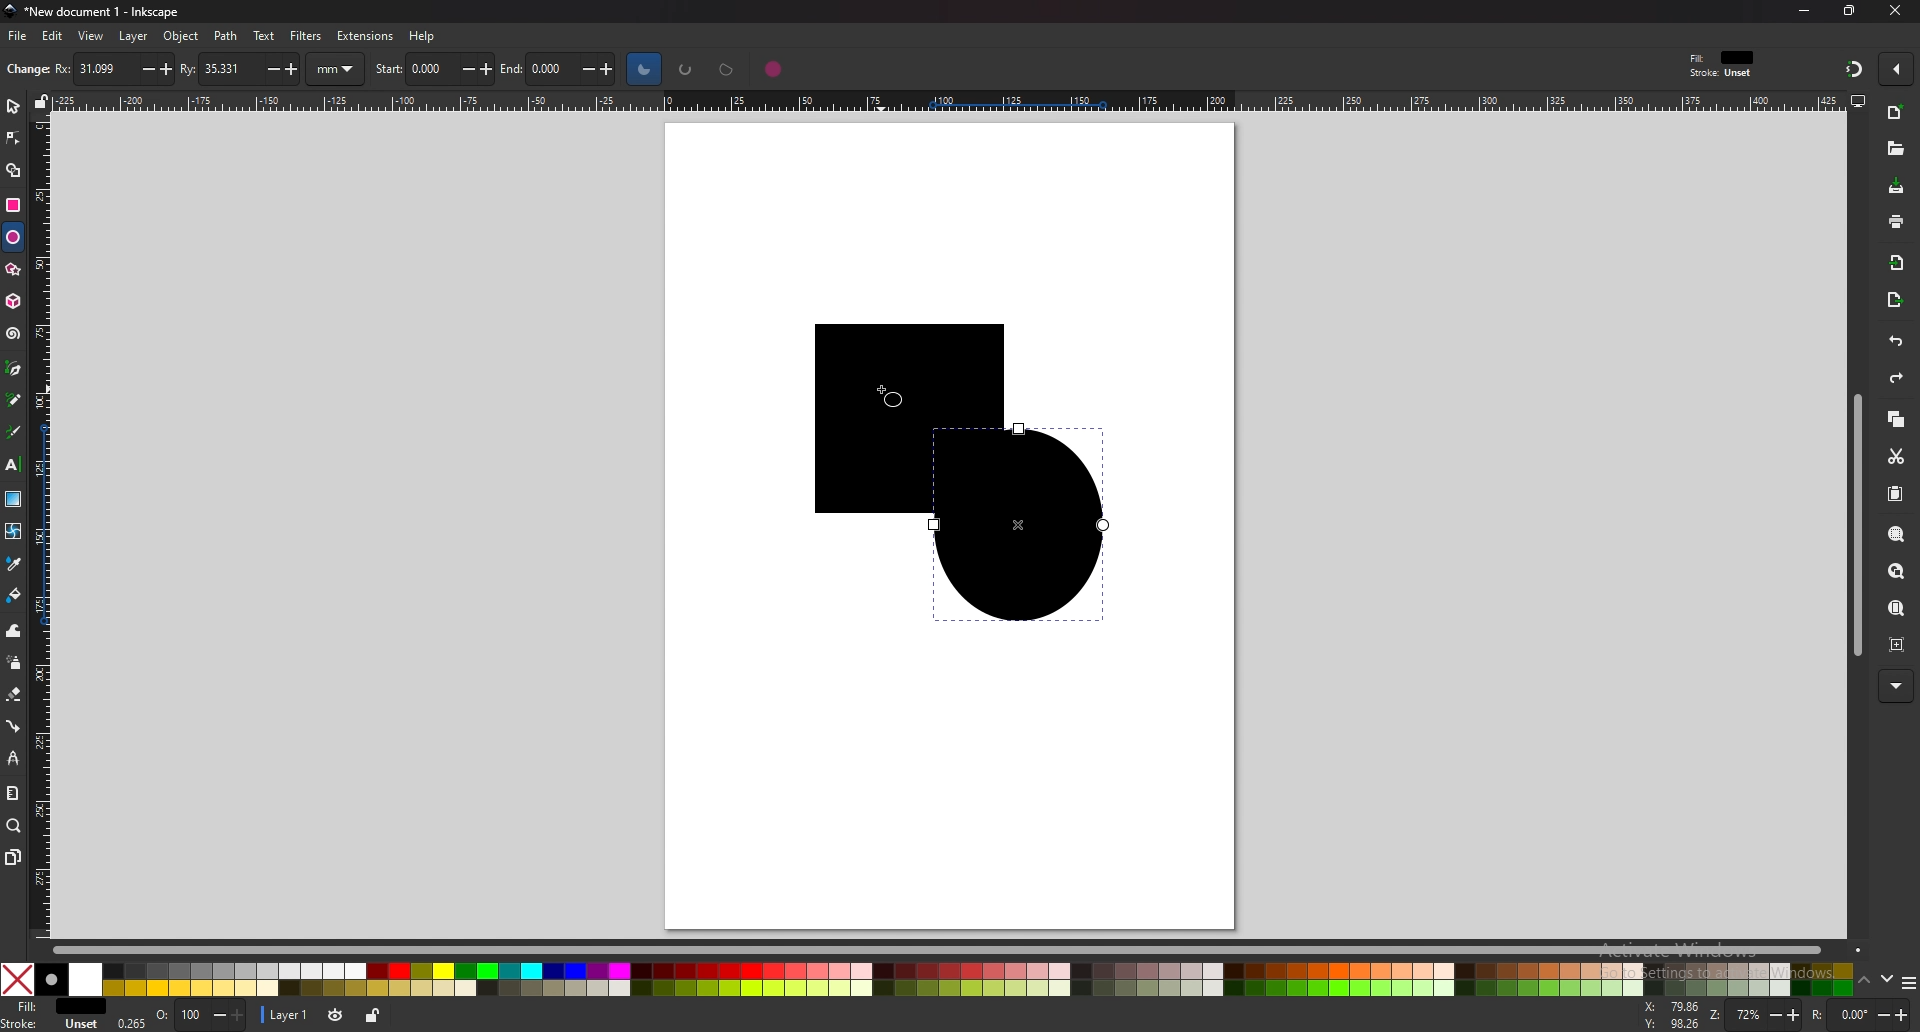 The image size is (1920, 1032). What do you see at coordinates (14, 333) in the screenshot?
I see `spiral` at bounding box center [14, 333].